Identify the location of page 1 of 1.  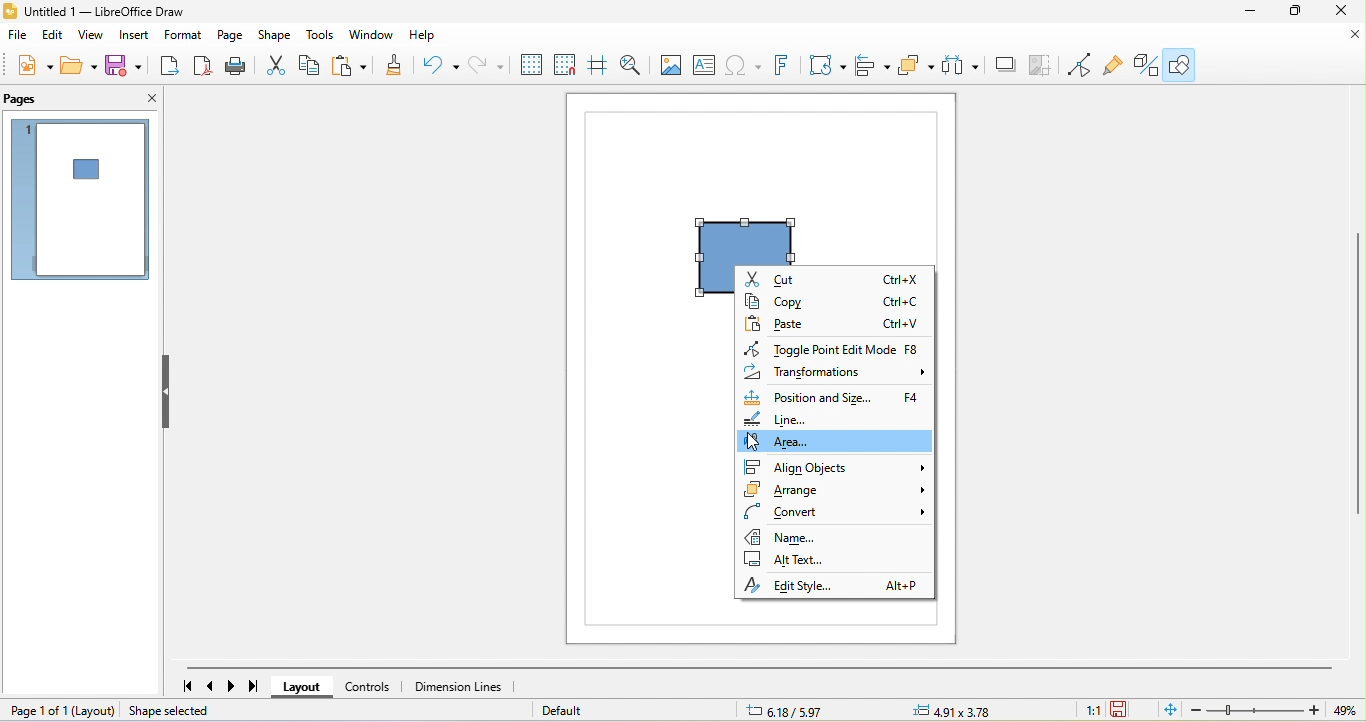
(33, 712).